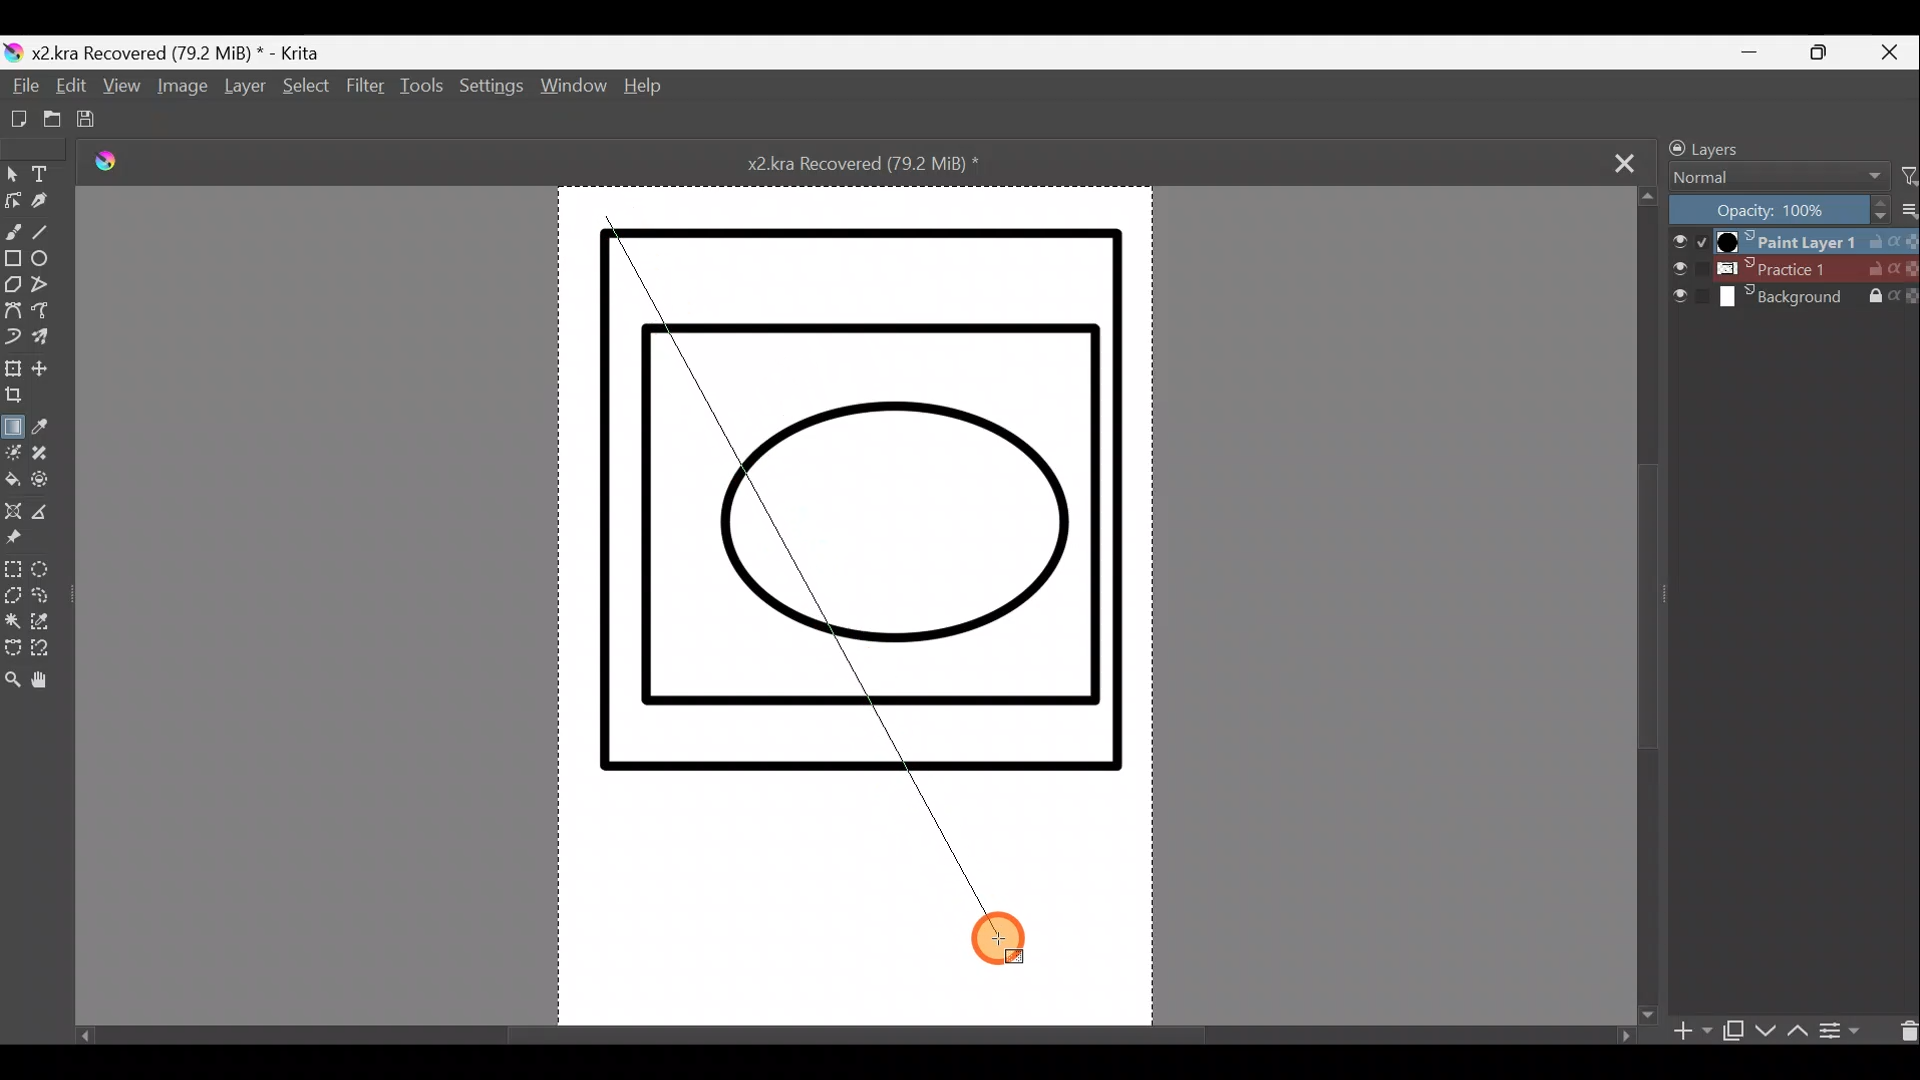 The image size is (1920, 1080). What do you see at coordinates (1828, 53) in the screenshot?
I see `Maximise` at bounding box center [1828, 53].